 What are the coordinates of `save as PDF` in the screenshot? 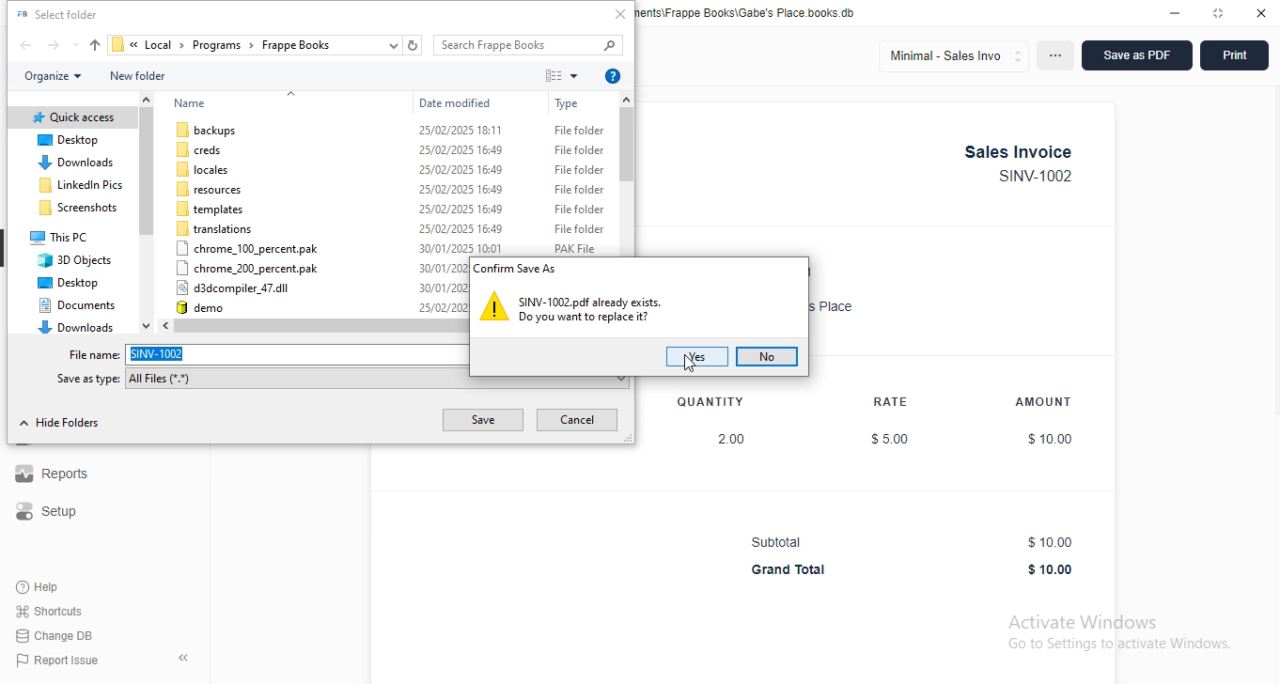 It's located at (1137, 55).